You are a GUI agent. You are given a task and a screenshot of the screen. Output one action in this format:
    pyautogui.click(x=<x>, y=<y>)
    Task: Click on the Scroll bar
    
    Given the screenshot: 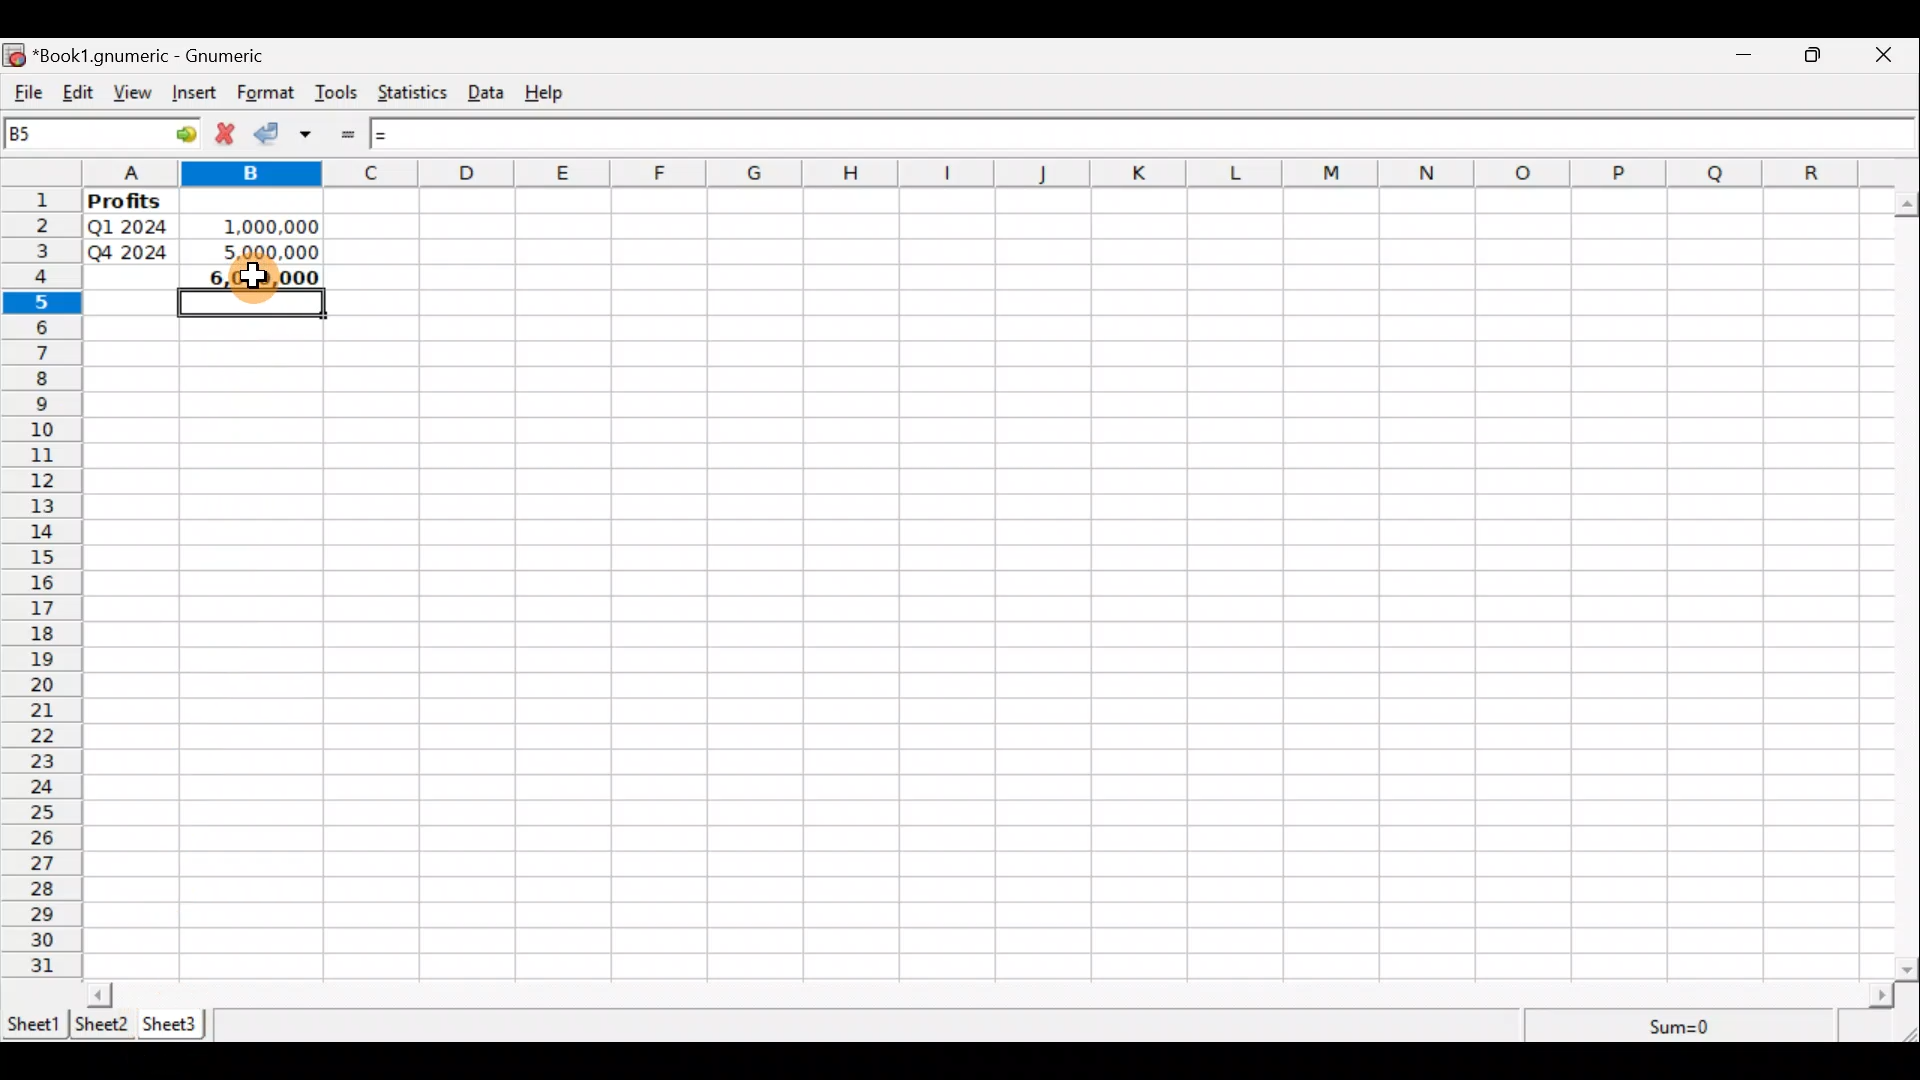 What is the action you would take?
    pyautogui.click(x=991, y=994)
    